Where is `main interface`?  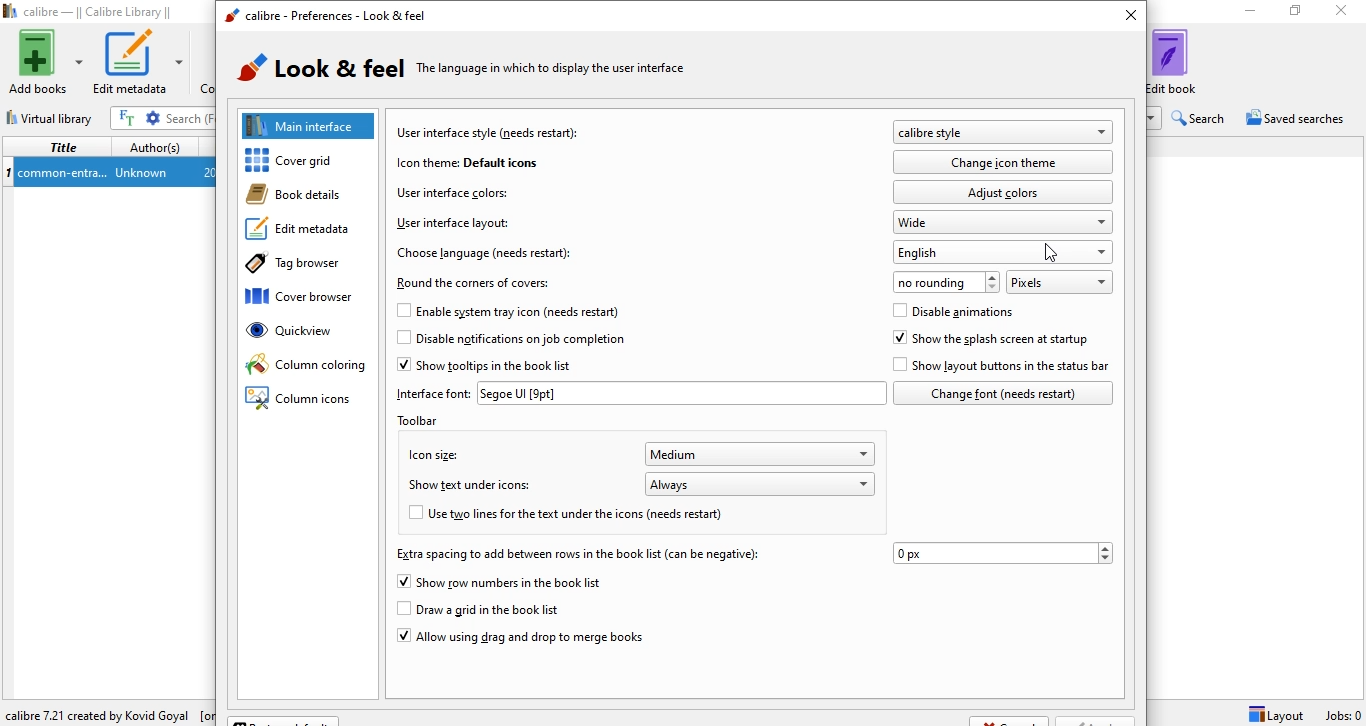
main interface is located at coordinates (310, 125).